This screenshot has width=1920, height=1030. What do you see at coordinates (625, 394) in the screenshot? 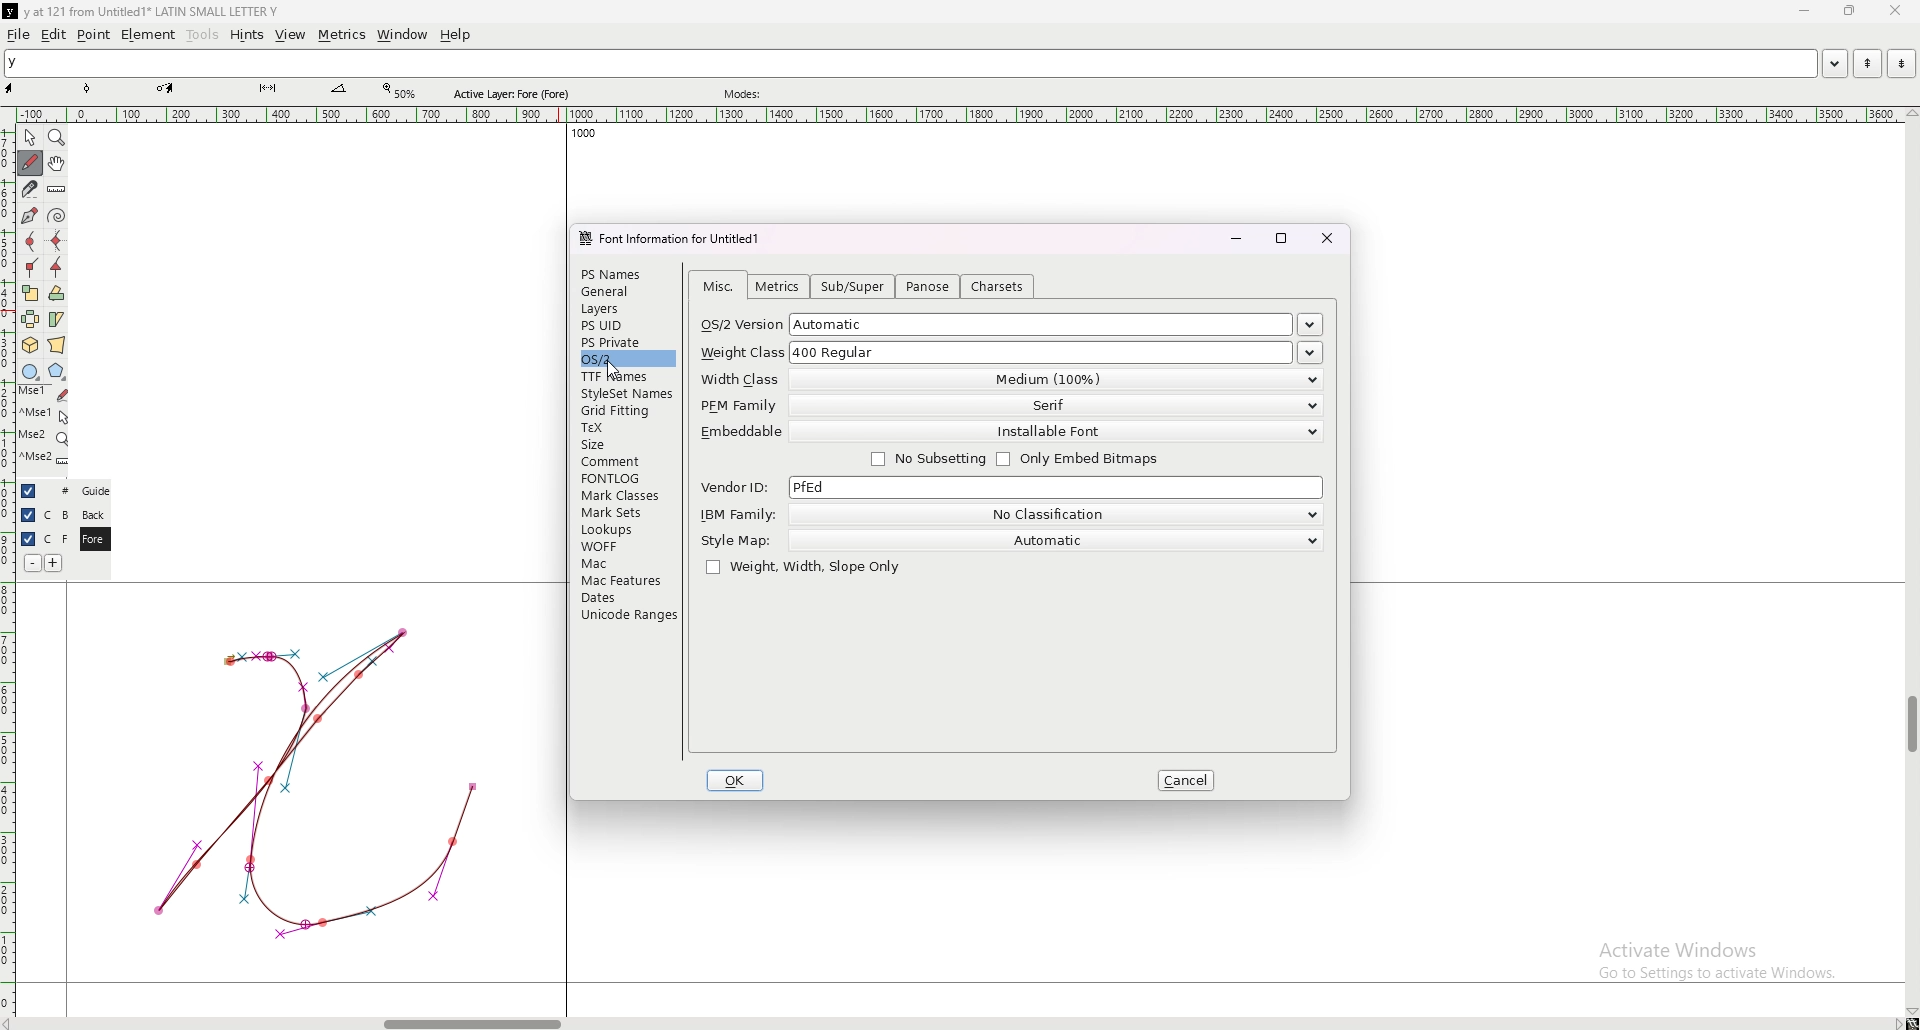
I see `style set names` at bounding box center [625, 394].